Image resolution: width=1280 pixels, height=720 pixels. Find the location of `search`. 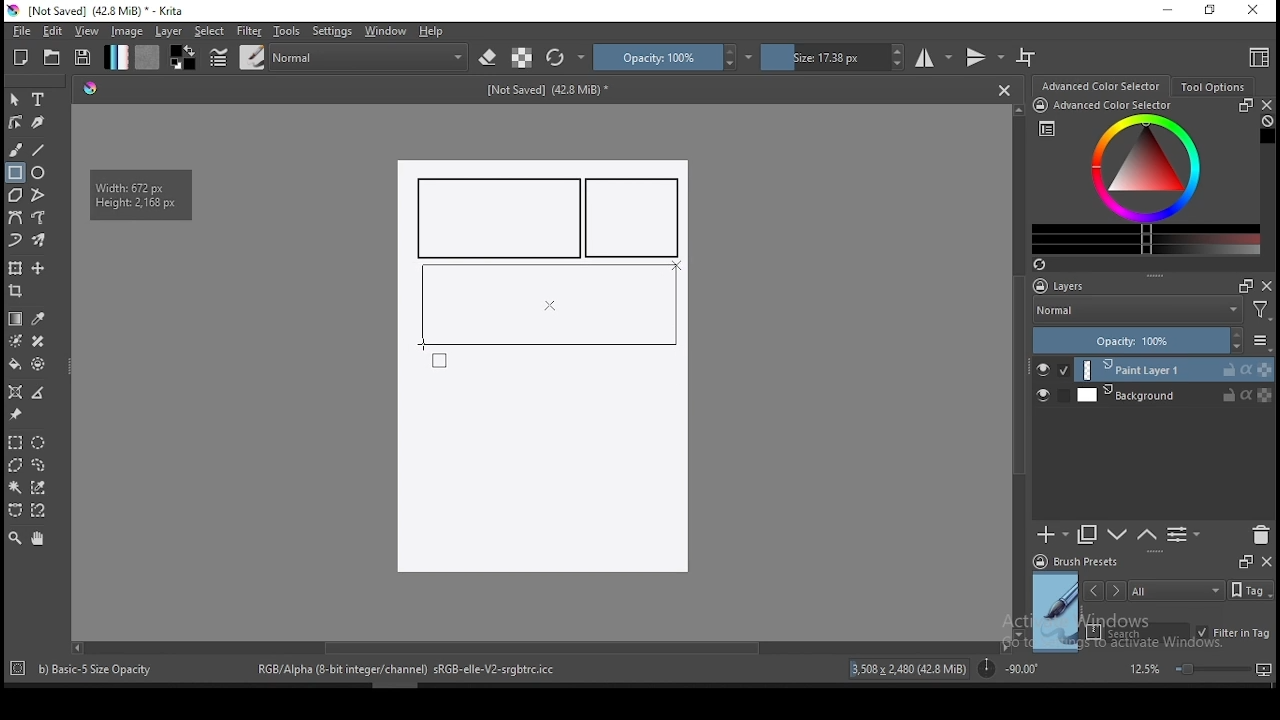

search is located at coordinates (1138, 632).